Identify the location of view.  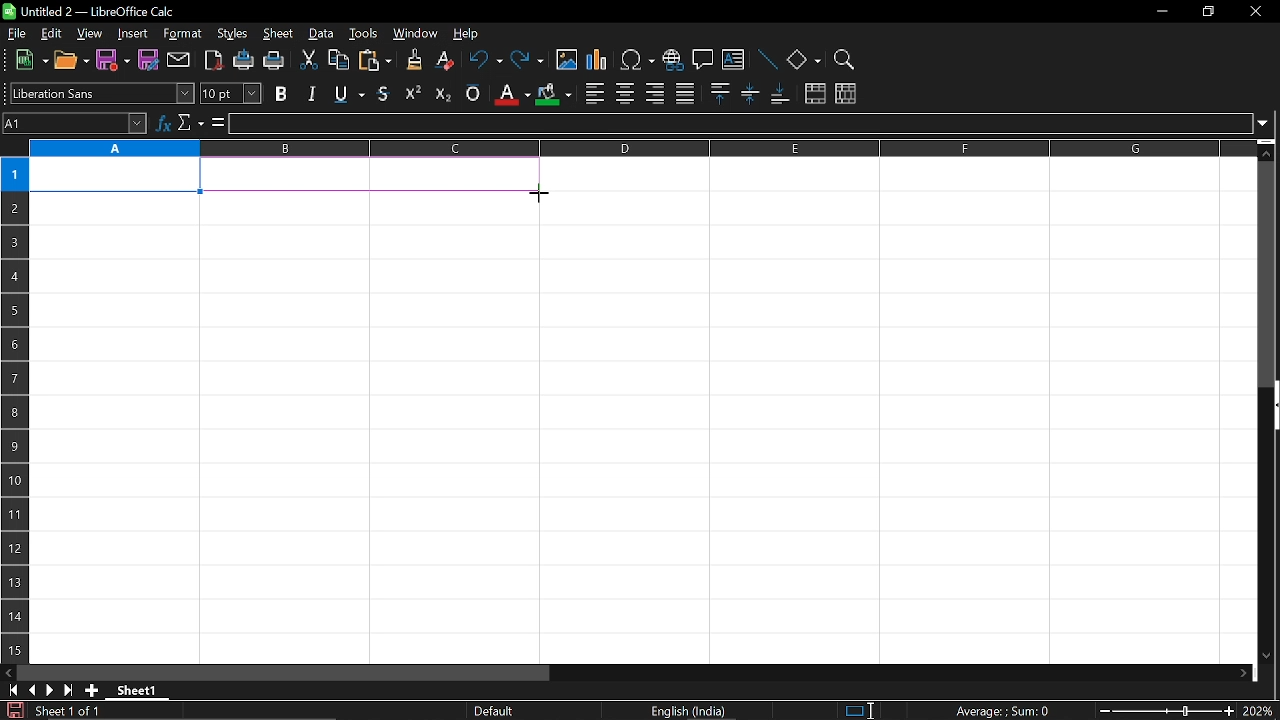
(88, 34).